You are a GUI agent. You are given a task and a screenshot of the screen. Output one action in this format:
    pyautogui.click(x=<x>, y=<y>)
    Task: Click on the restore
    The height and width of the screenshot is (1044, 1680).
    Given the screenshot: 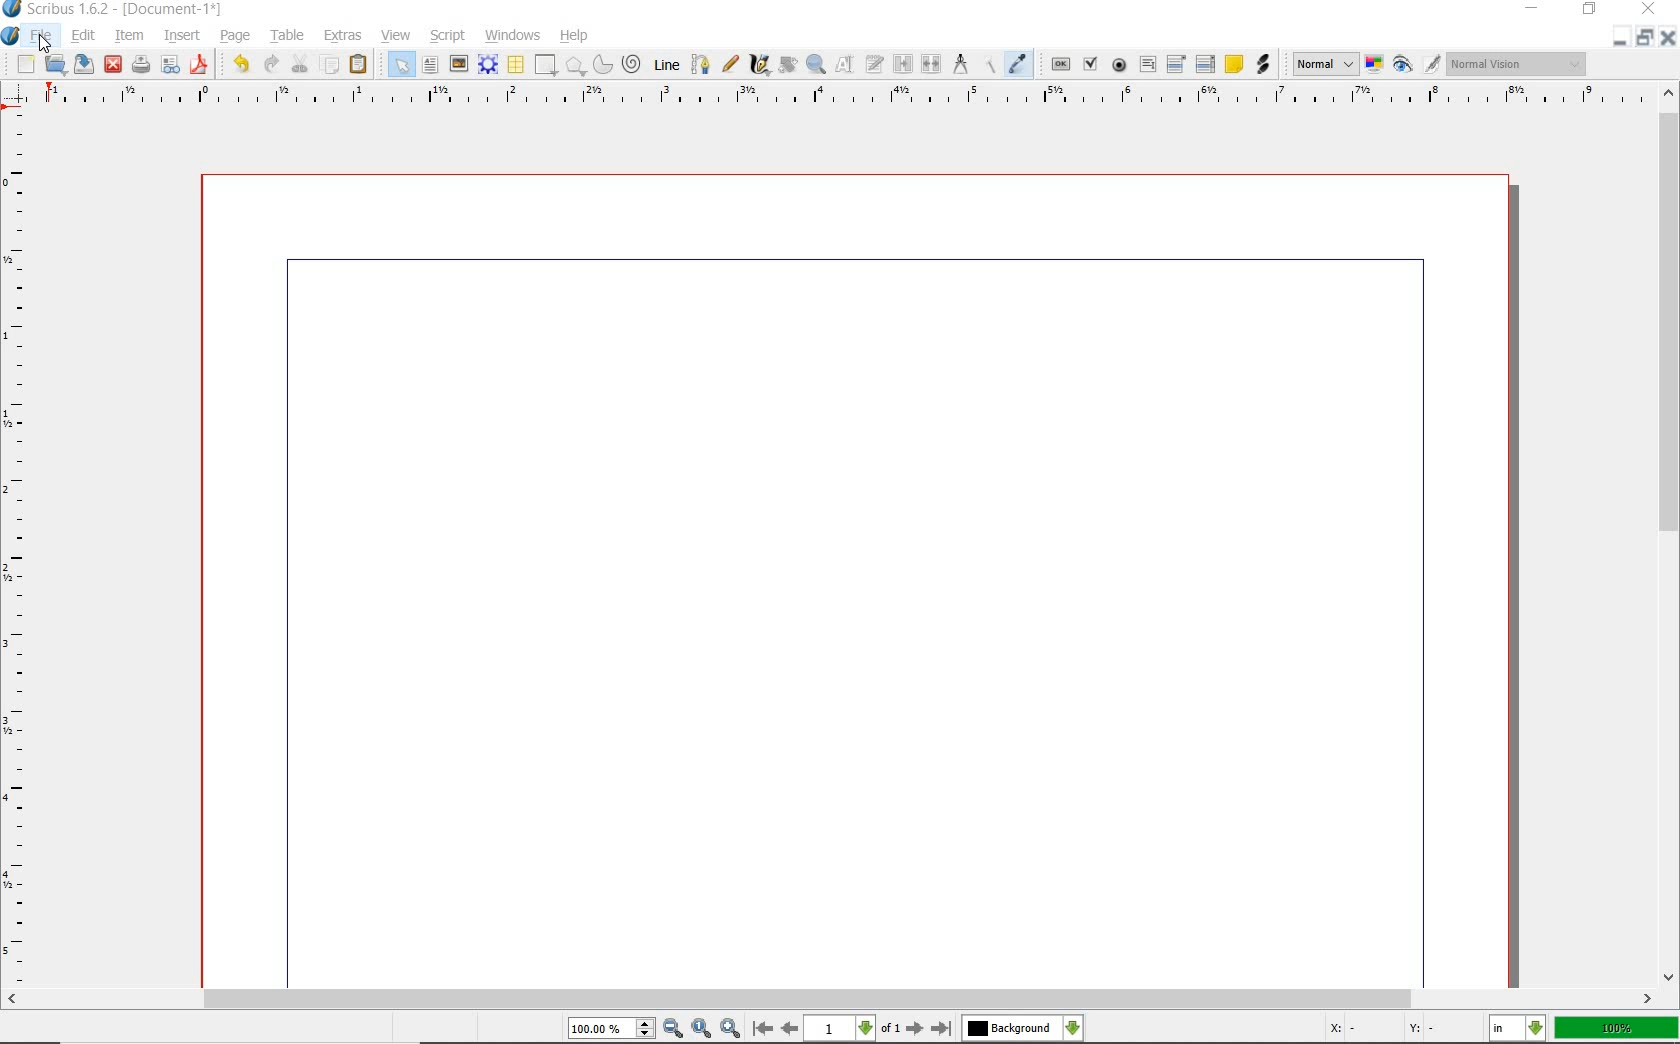 What is the action you would take?
    pyautogui.click(x=1591, y=9)
    